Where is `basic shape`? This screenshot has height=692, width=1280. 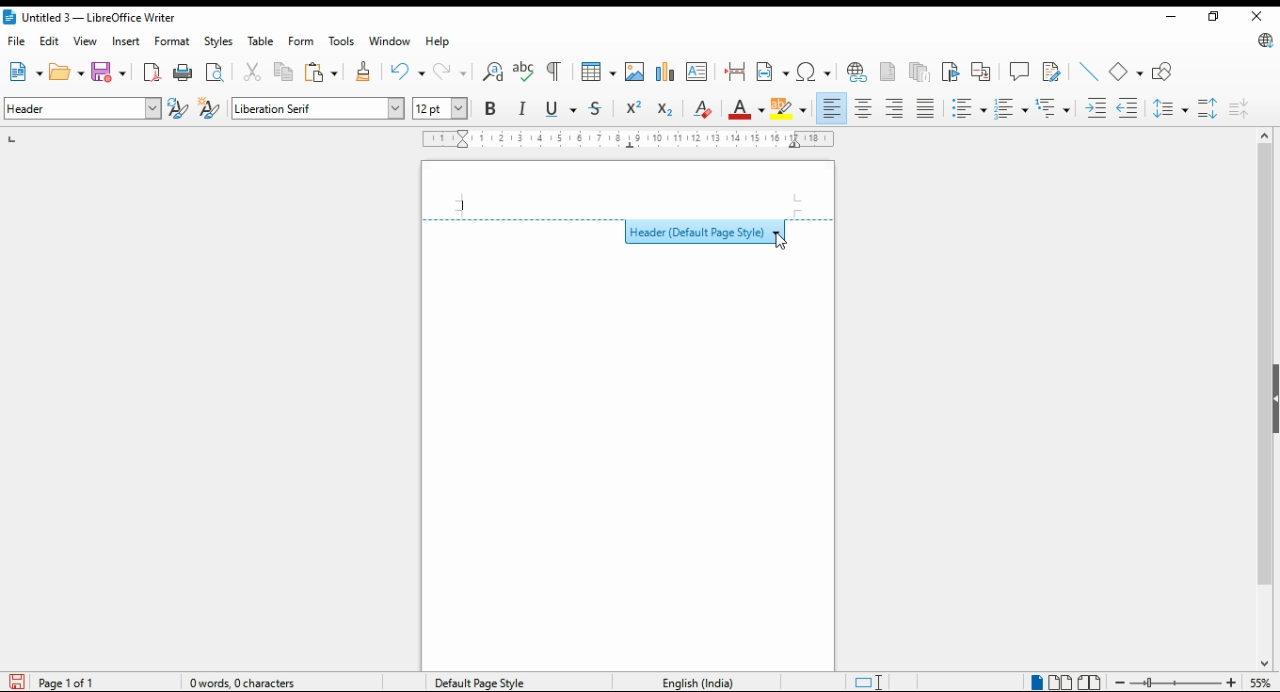 basic shape is located at coordinates (1127, 72).